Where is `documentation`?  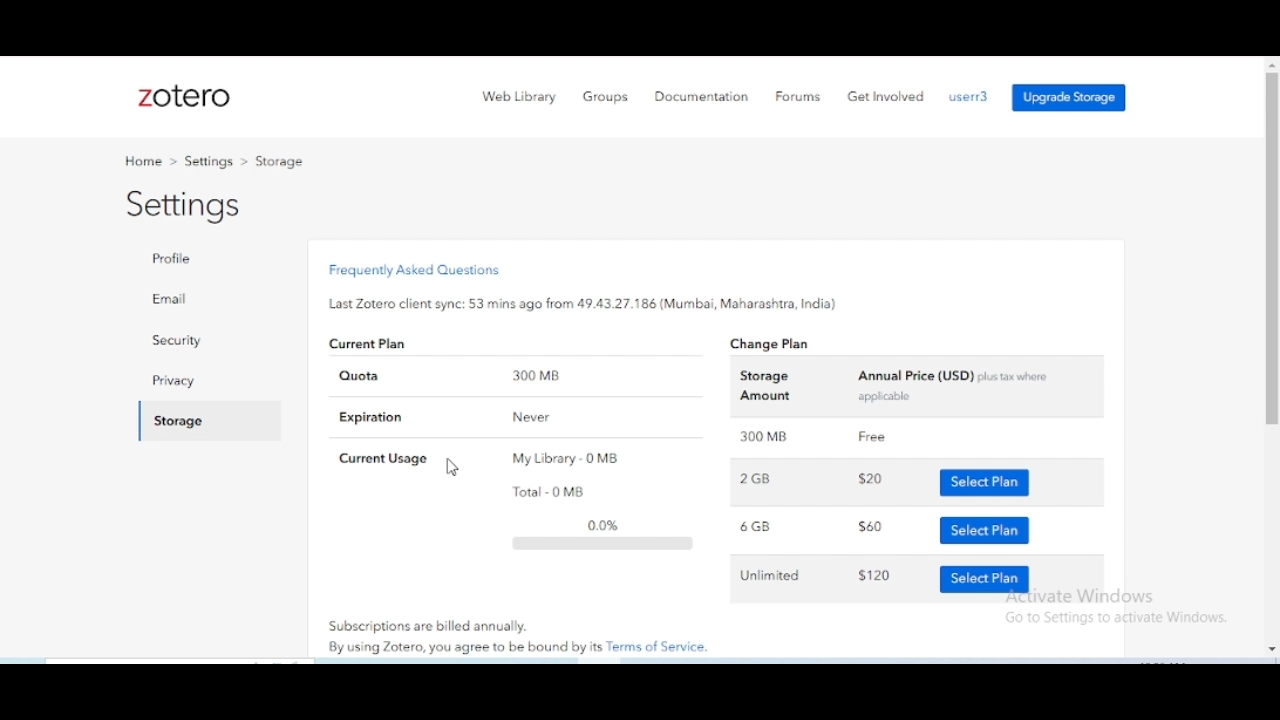 documentation is located at coordinates (701, 96).